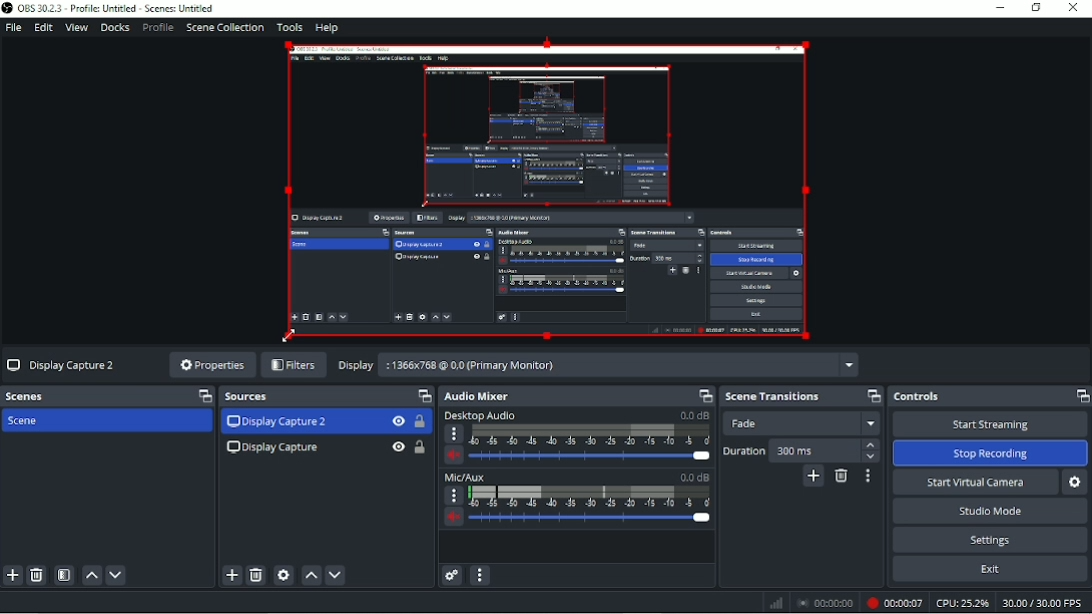 The image size is (1092, 614). I want to click on Lock, so click(419, 447).